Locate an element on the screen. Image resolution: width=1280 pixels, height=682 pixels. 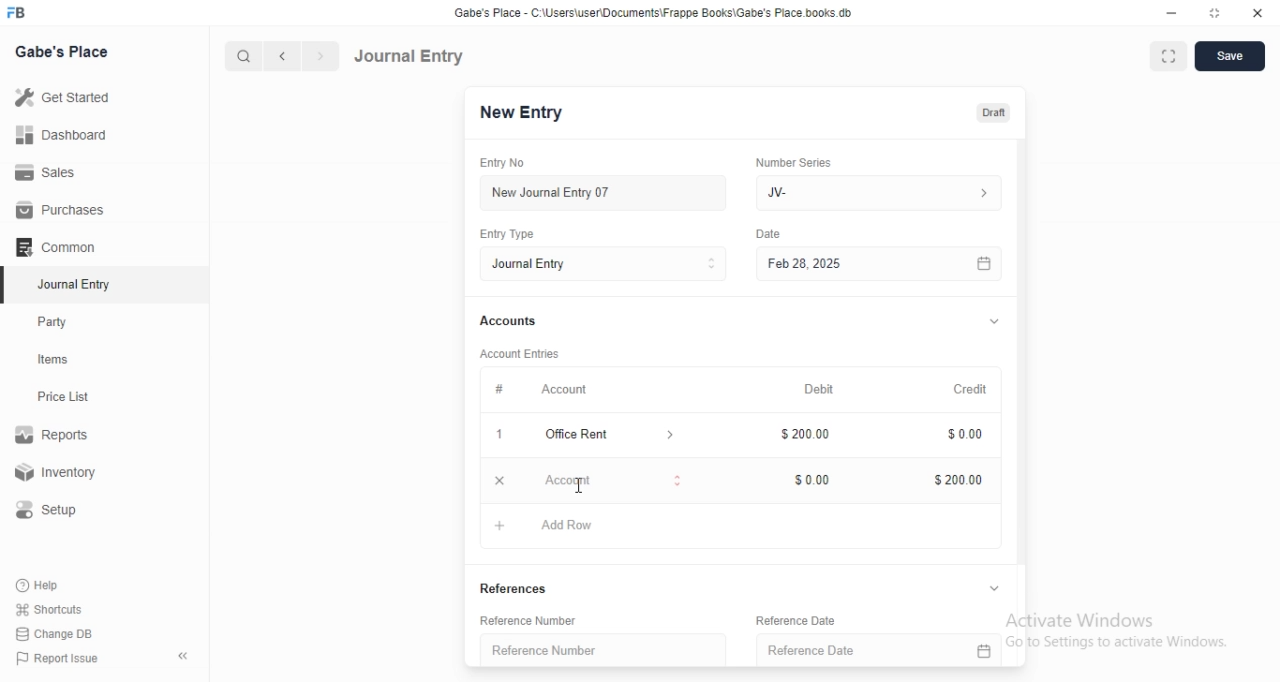
‘Account Entries is located at coordinates (521, 353).